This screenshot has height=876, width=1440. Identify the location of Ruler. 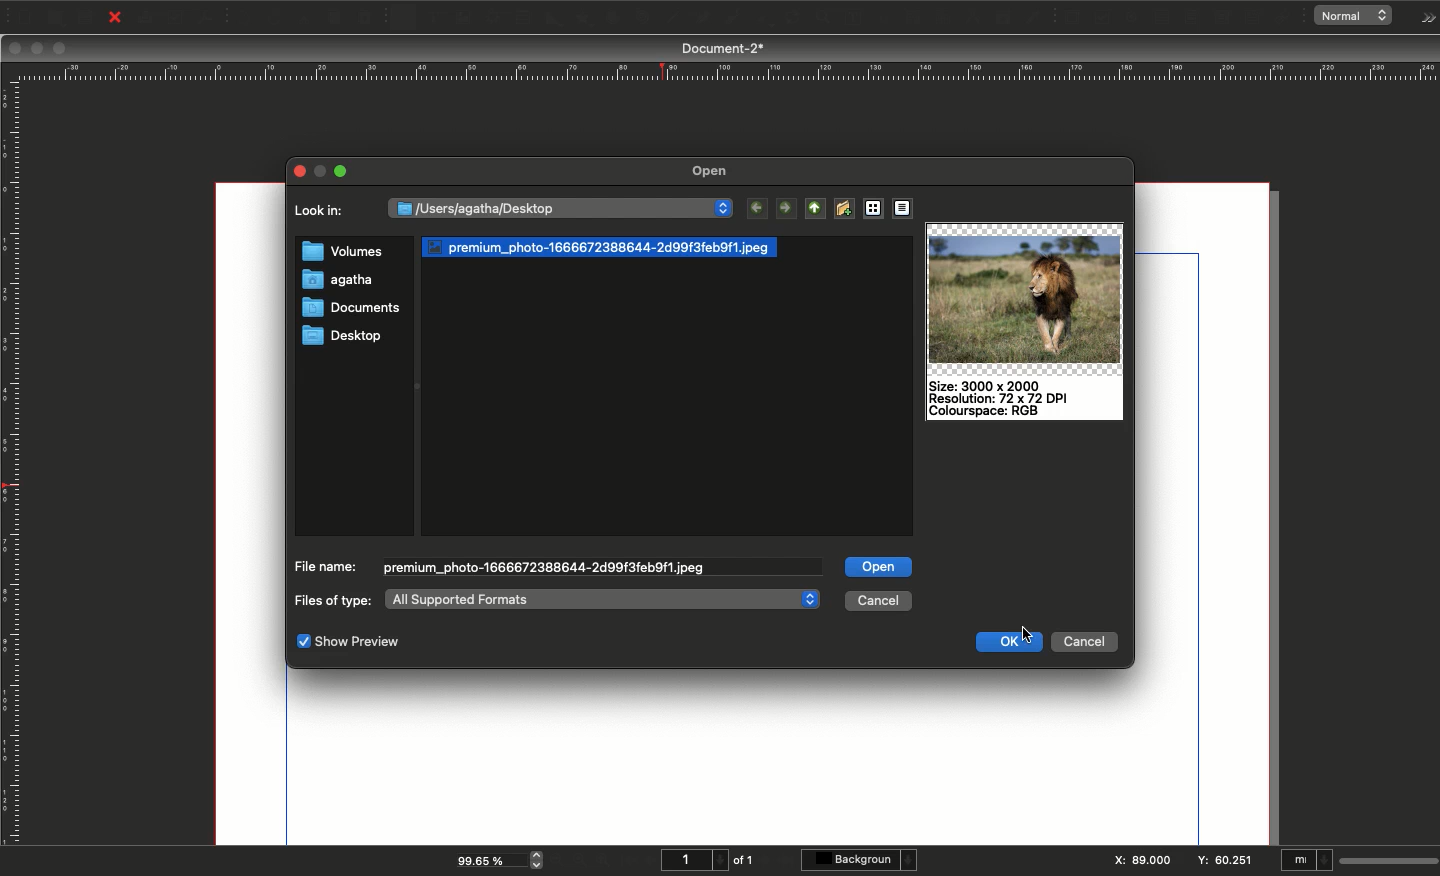
(13, 464).